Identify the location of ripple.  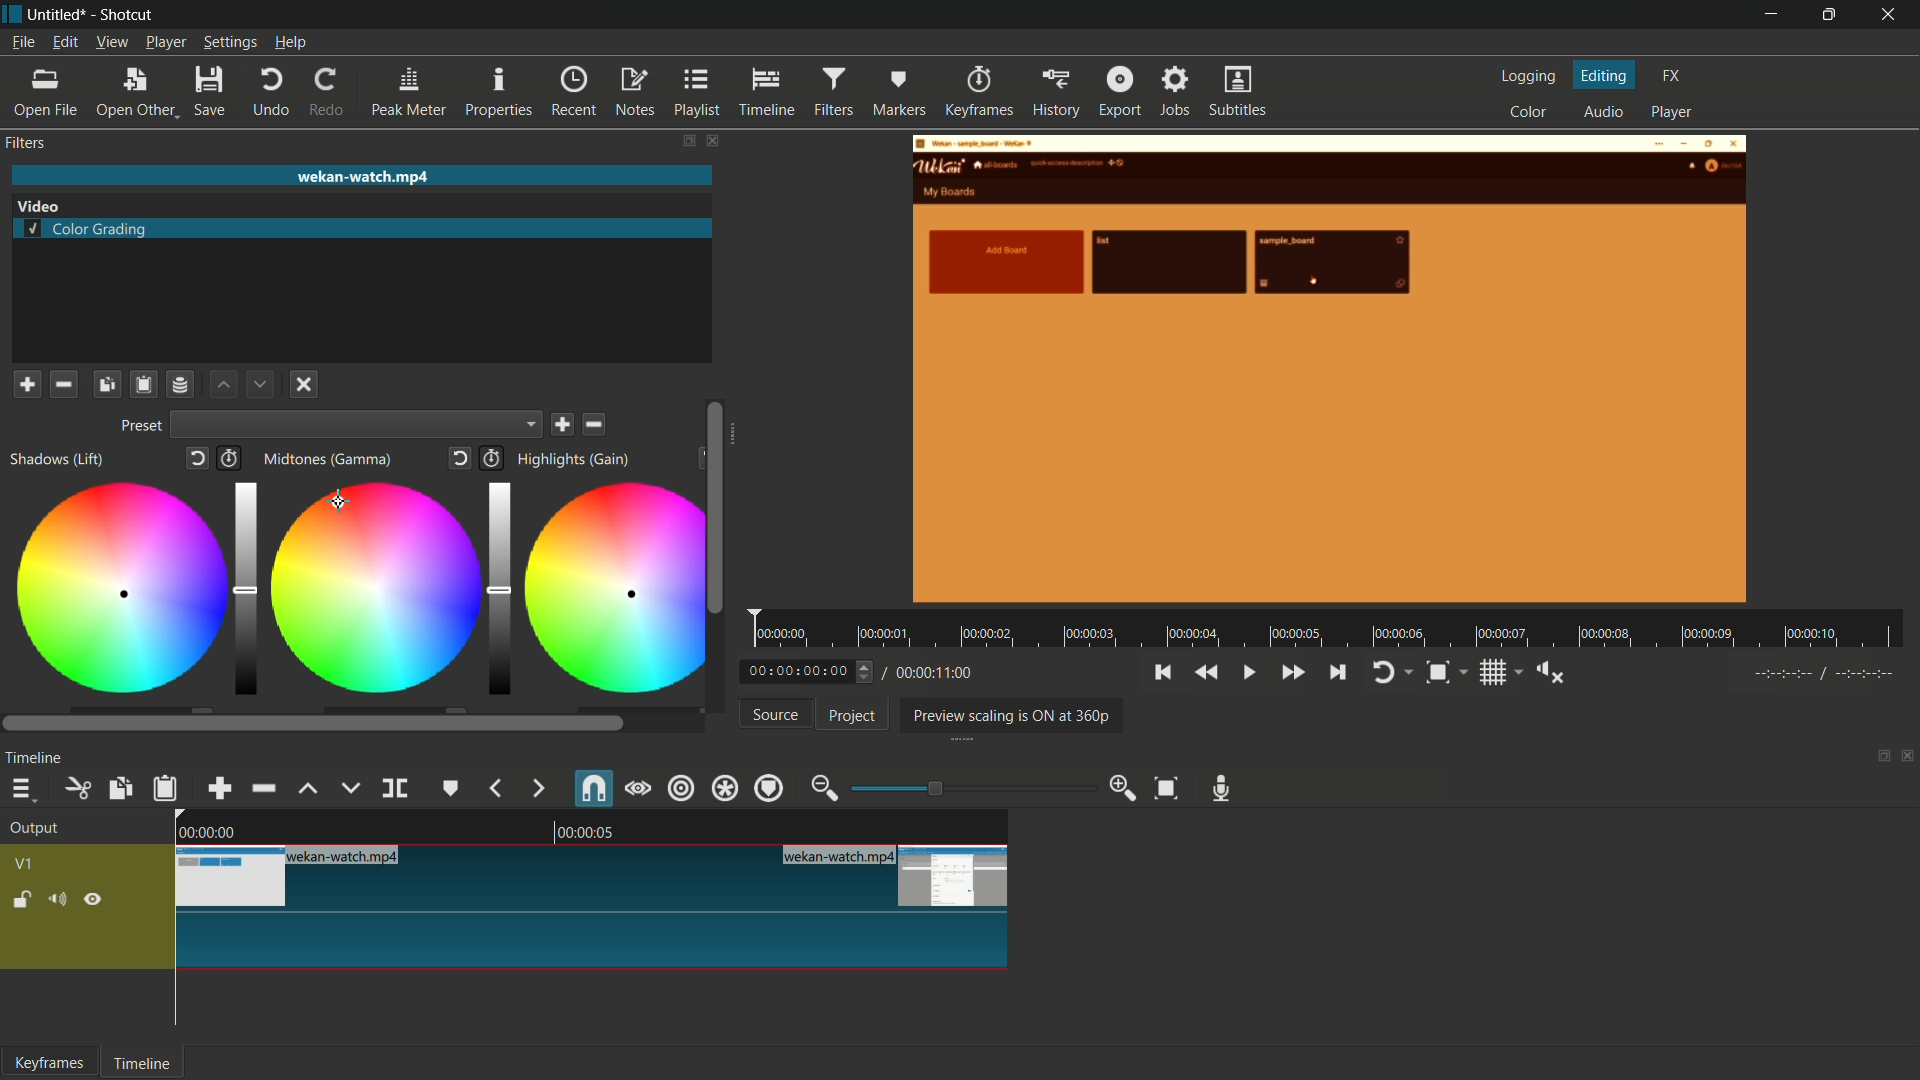
(680, 788).